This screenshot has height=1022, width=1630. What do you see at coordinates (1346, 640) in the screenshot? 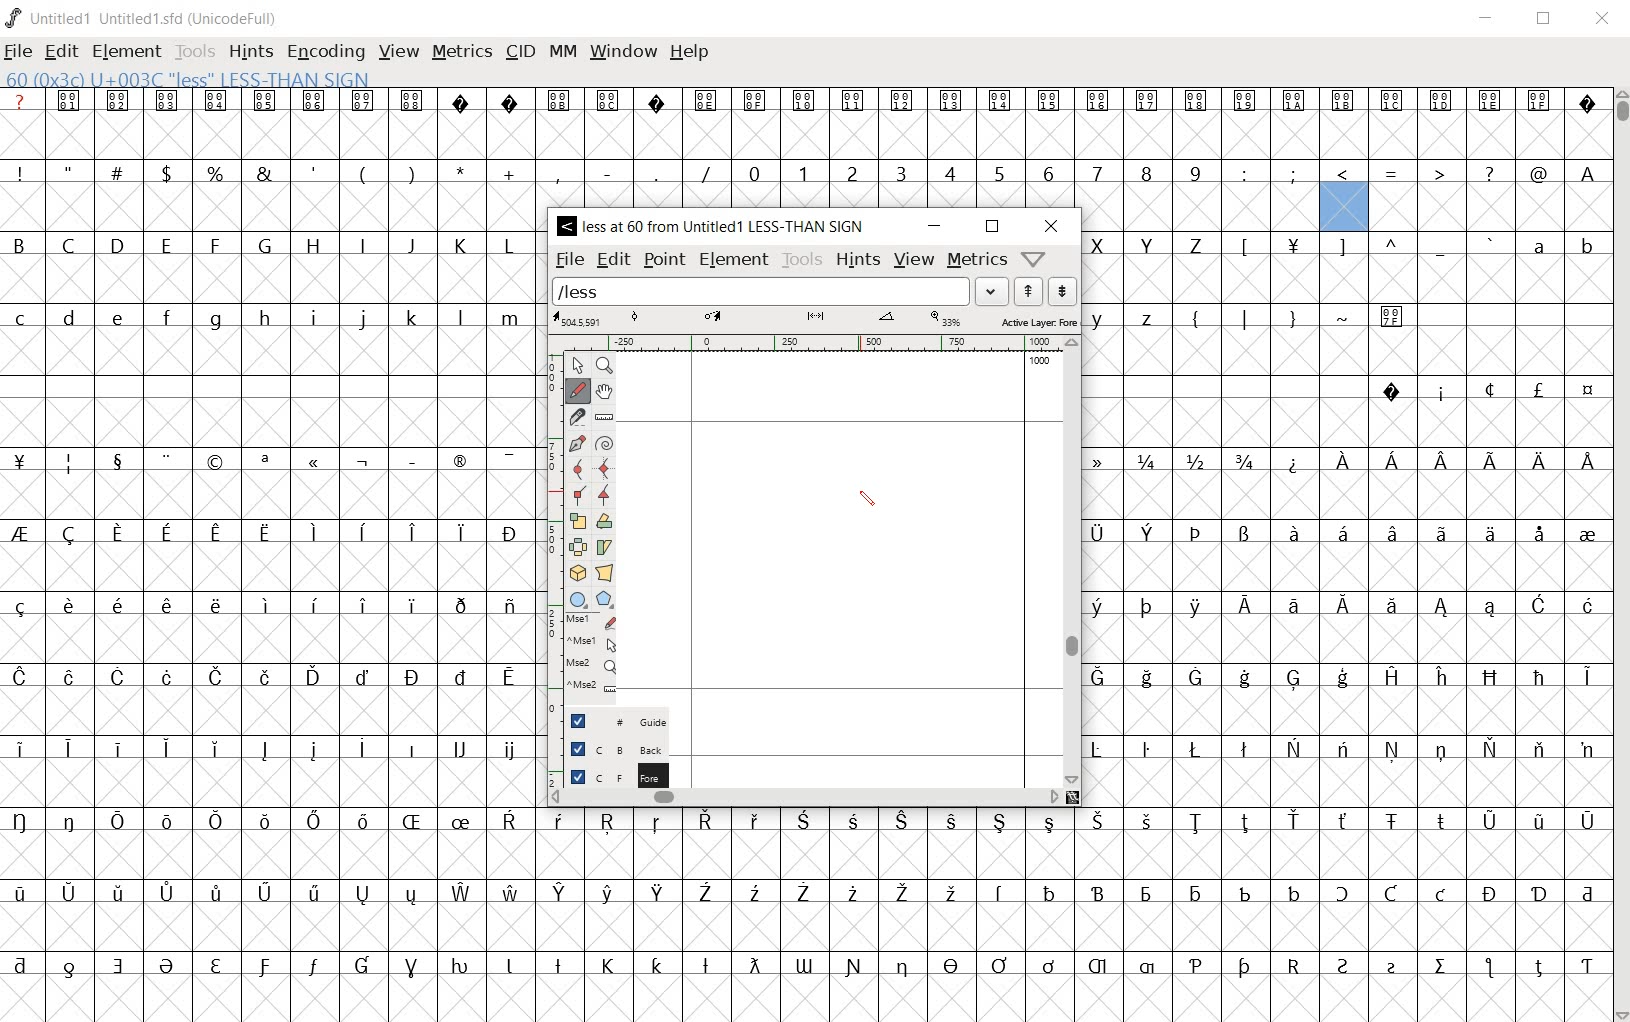
I see `empty cells` at bounding box center [1346, 640].